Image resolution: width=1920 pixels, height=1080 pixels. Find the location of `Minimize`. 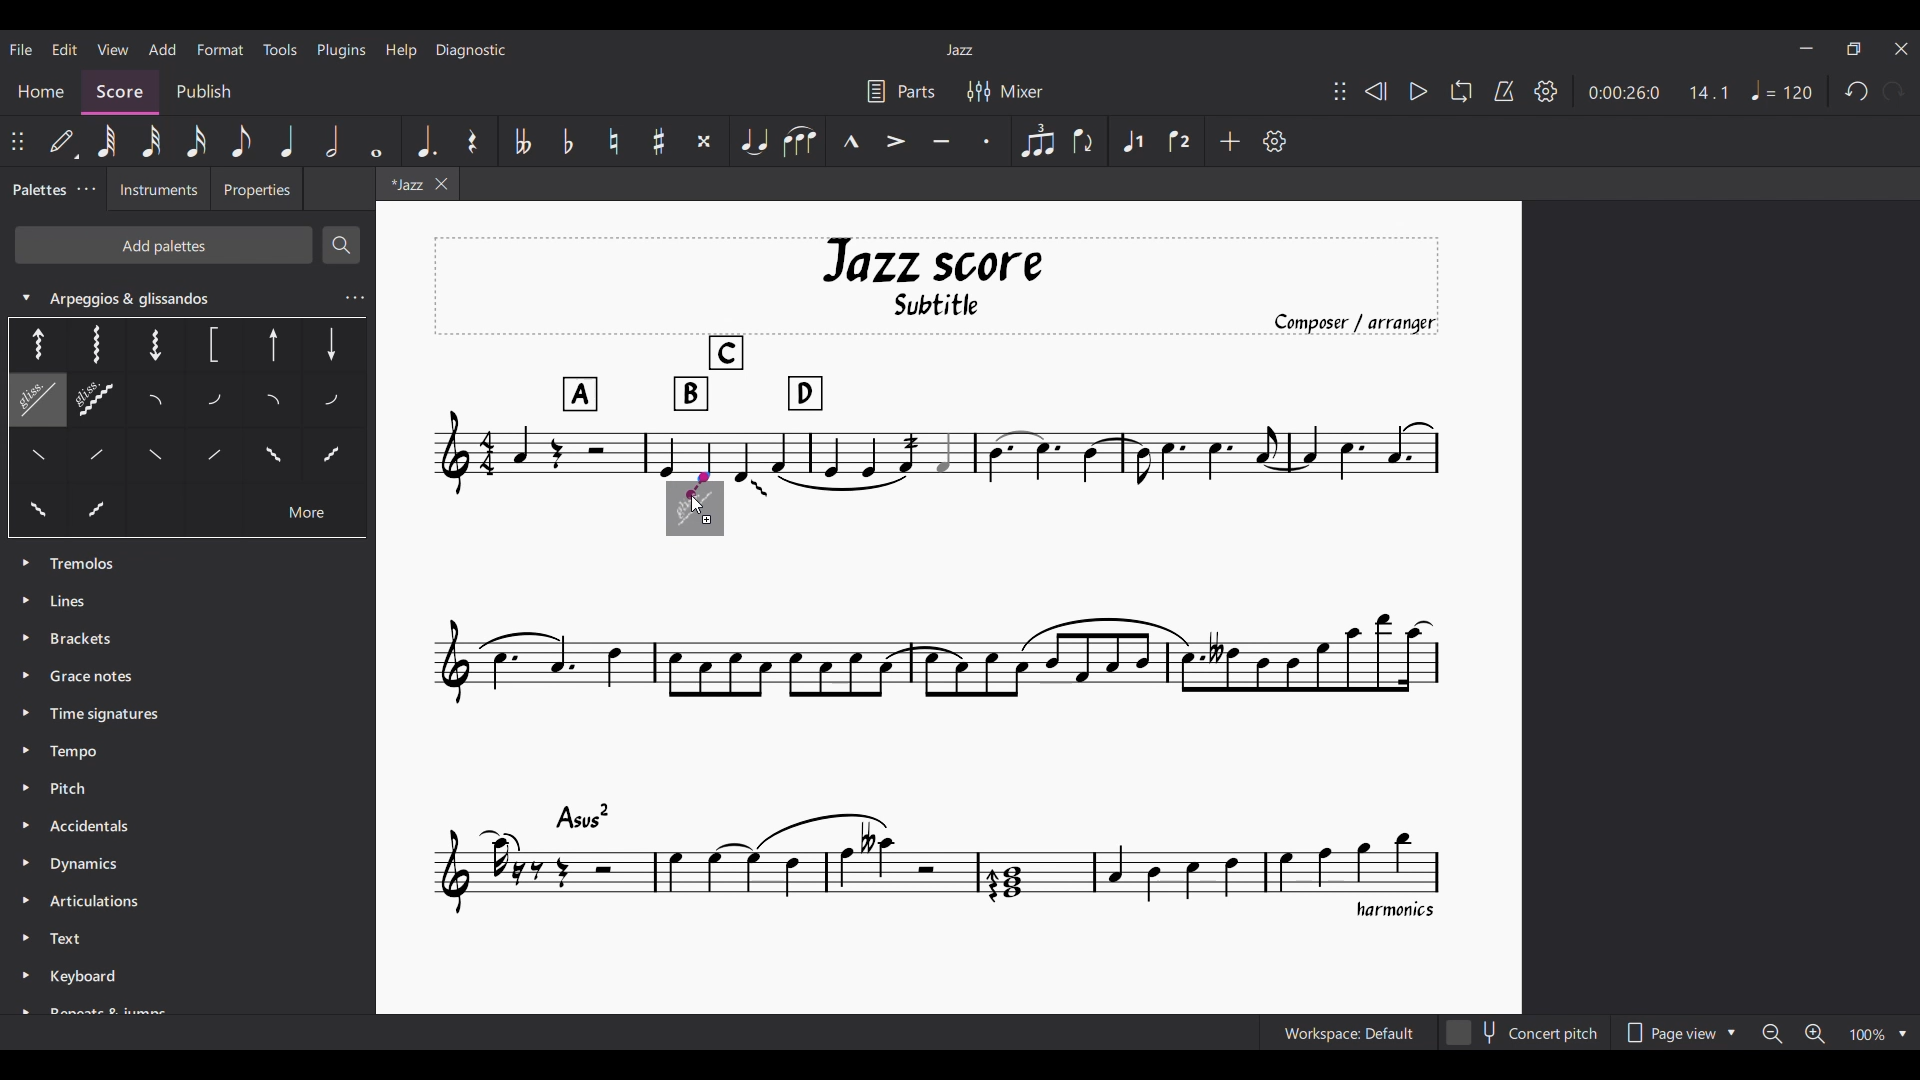

Minimize is located at coordinates (1806, 48).